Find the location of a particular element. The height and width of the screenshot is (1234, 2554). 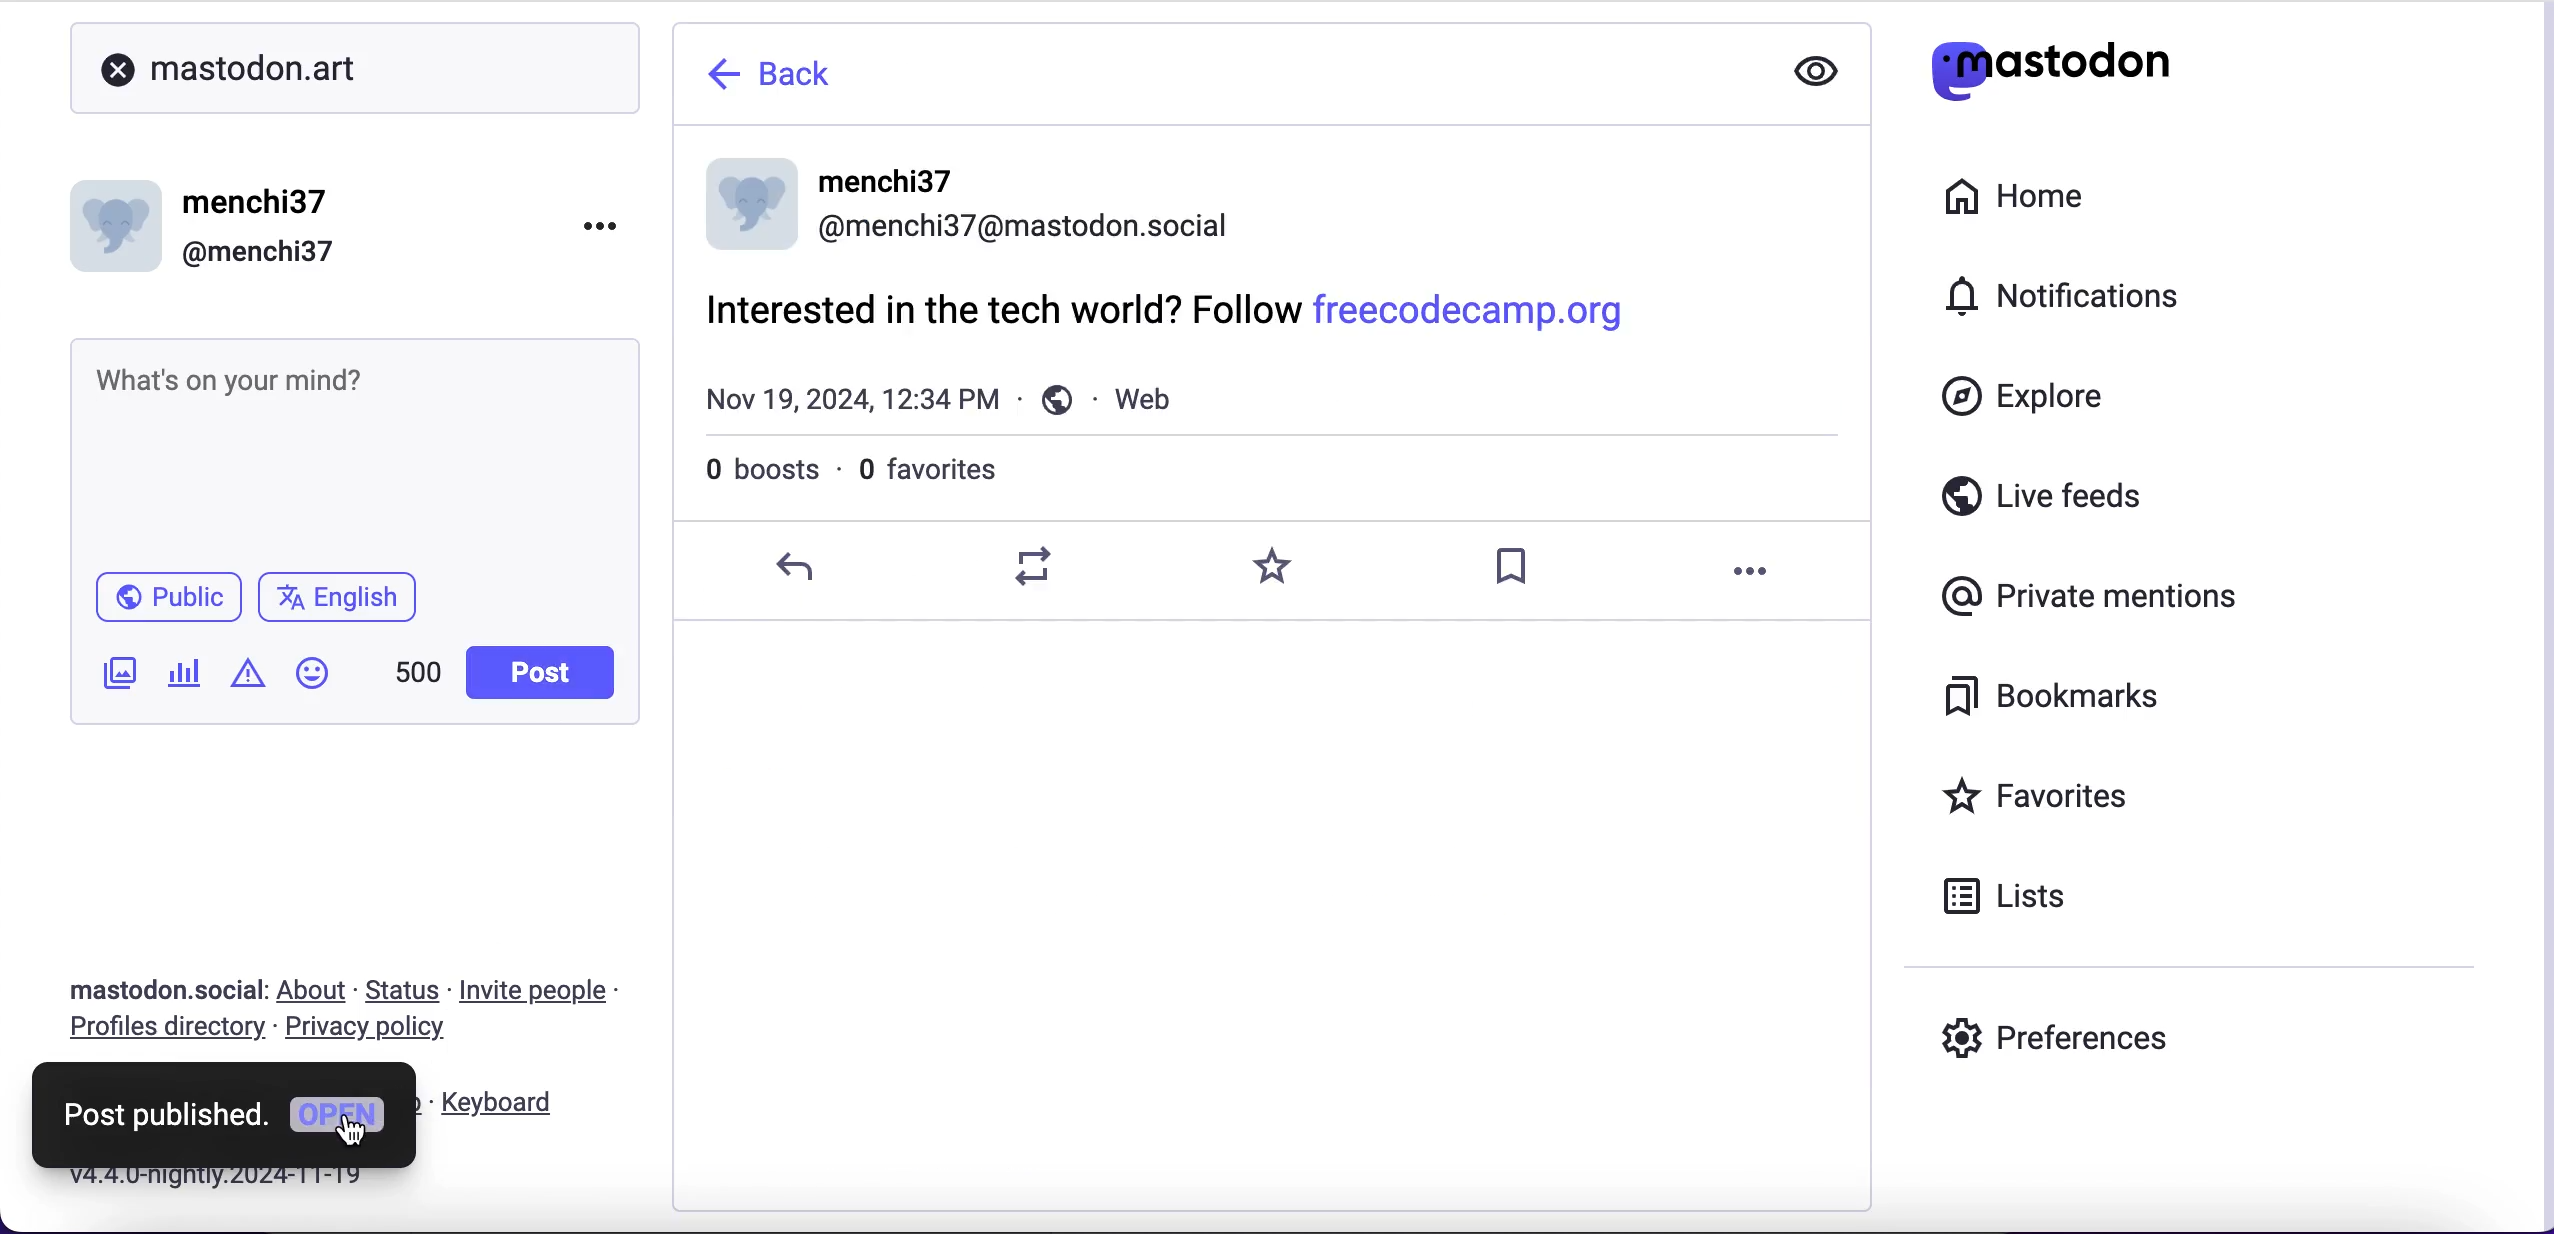

lists is located at coordinates (2015, 899).